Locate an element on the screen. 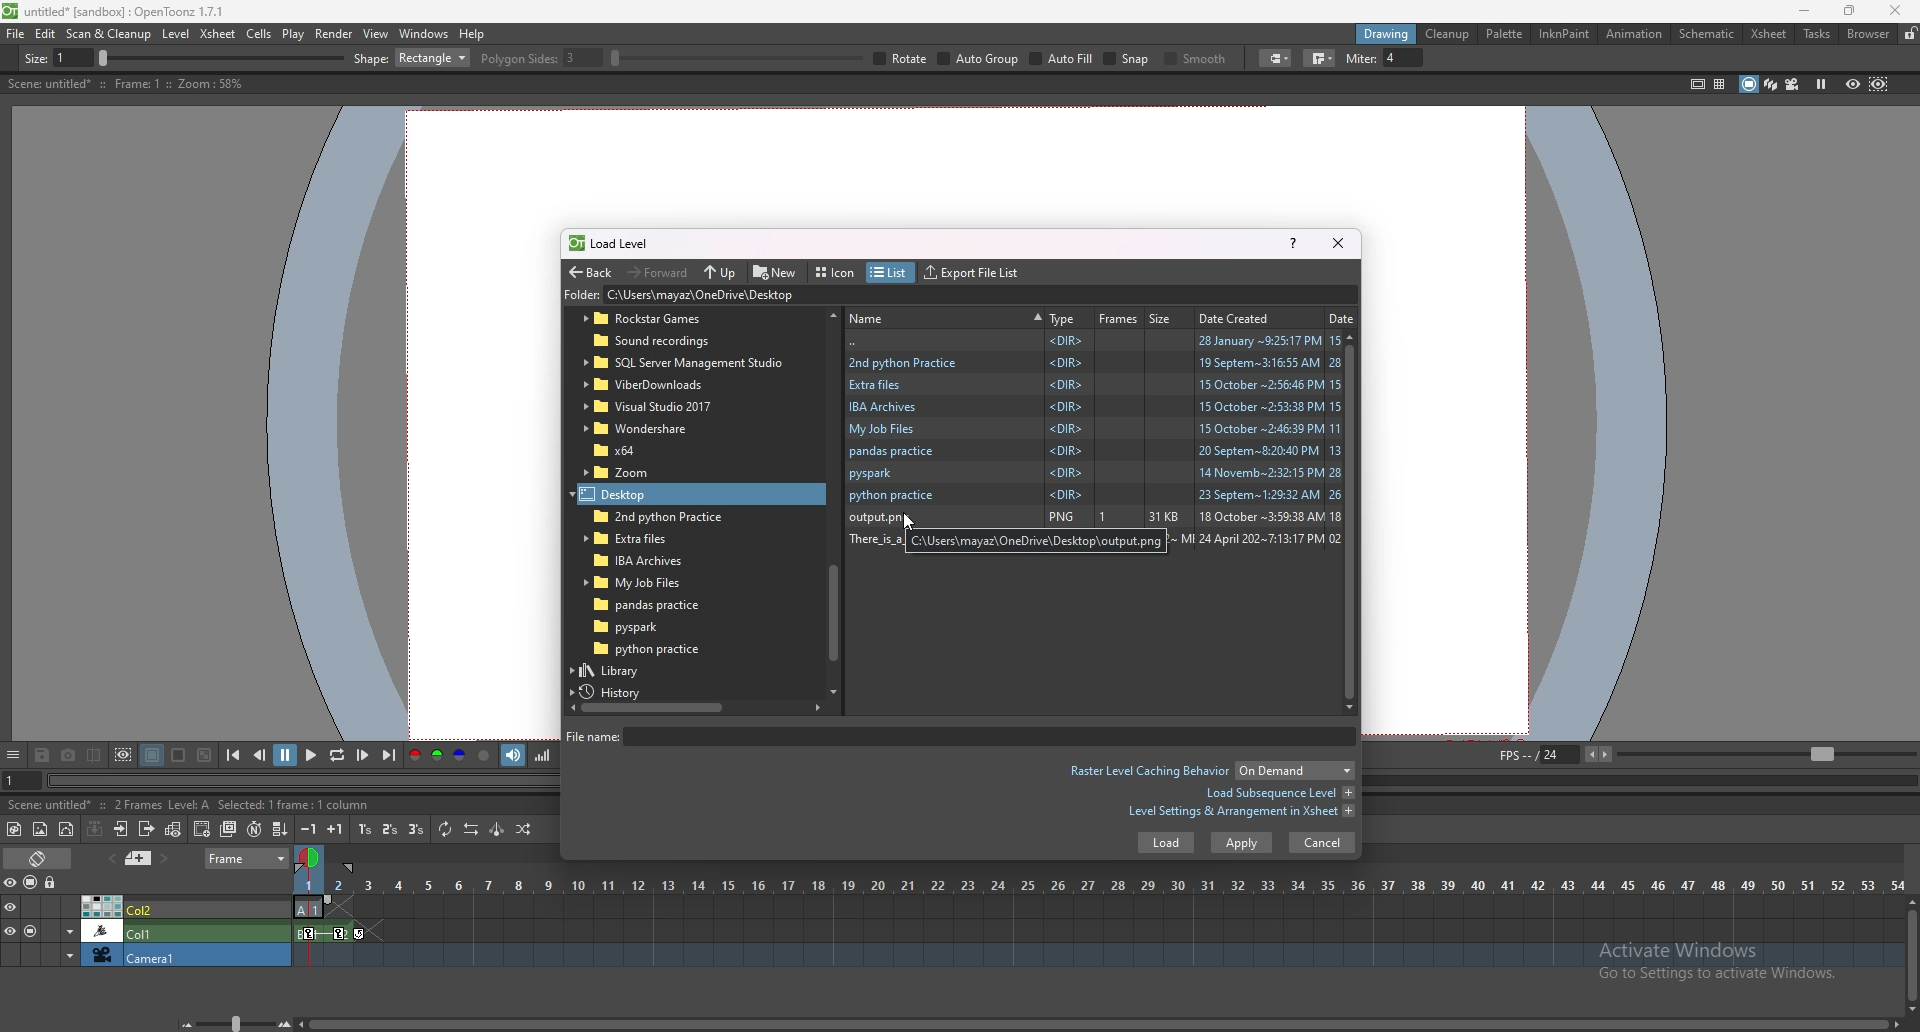 This screenshot has height=1032, width=1920. resize is located at coordinates (1849, 12).